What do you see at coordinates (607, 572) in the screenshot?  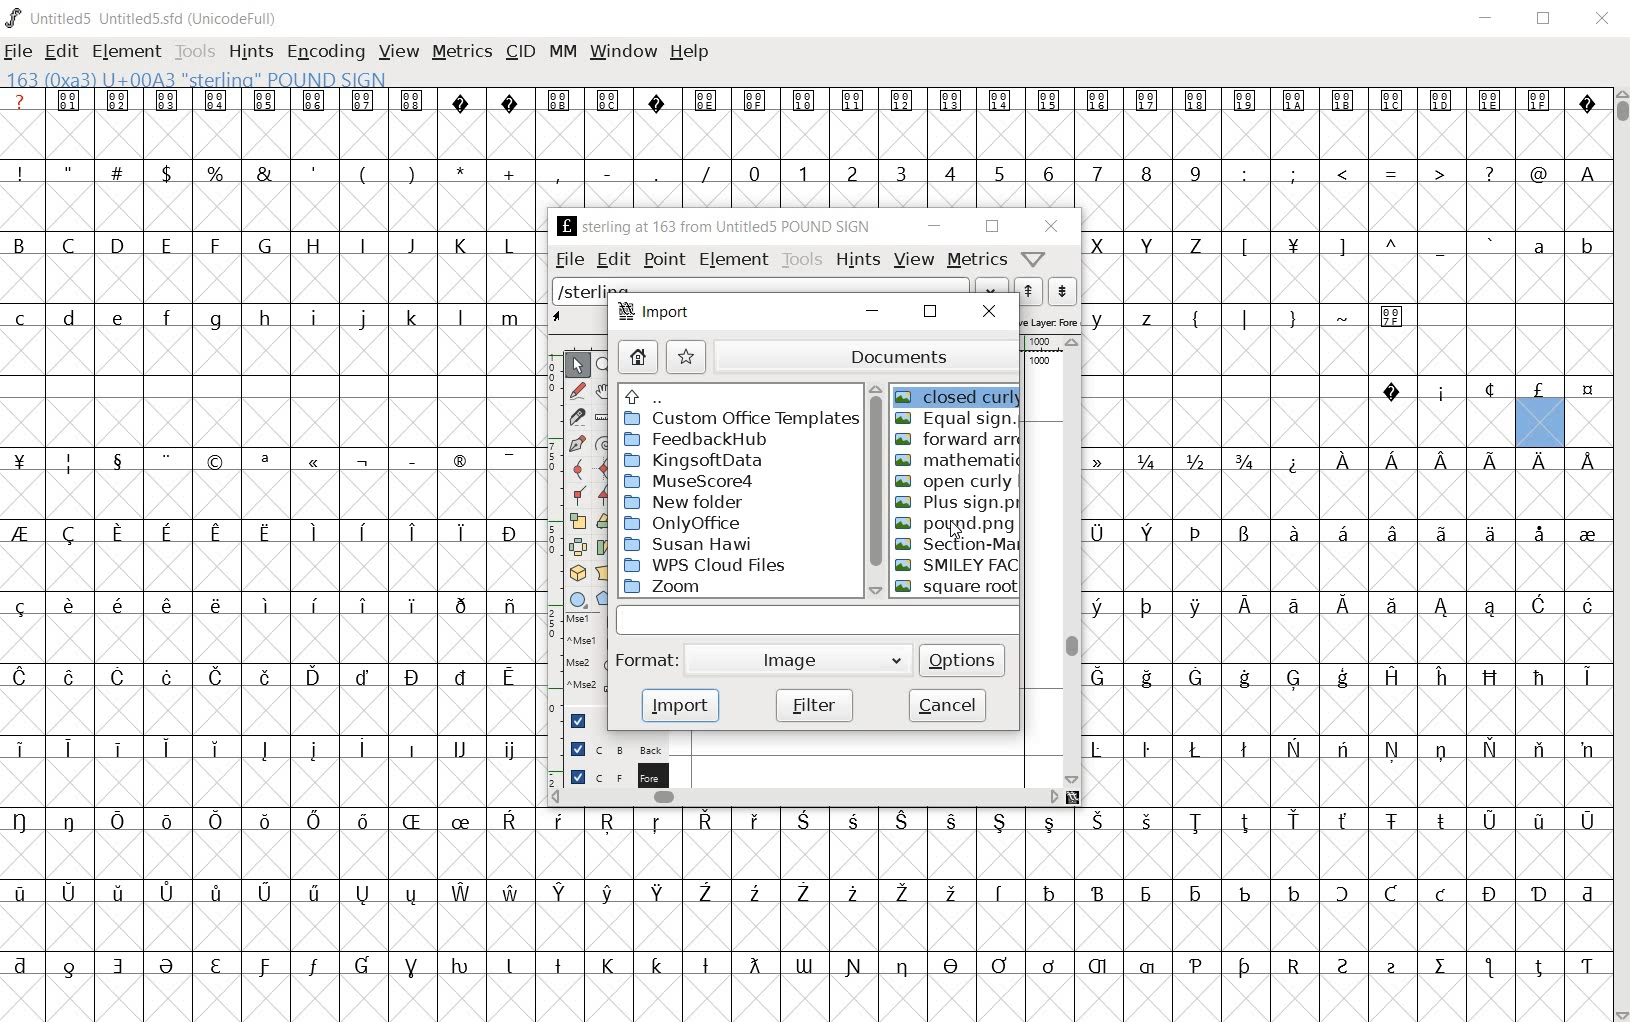 I see `Perspective` at bounding box center [607, 572].